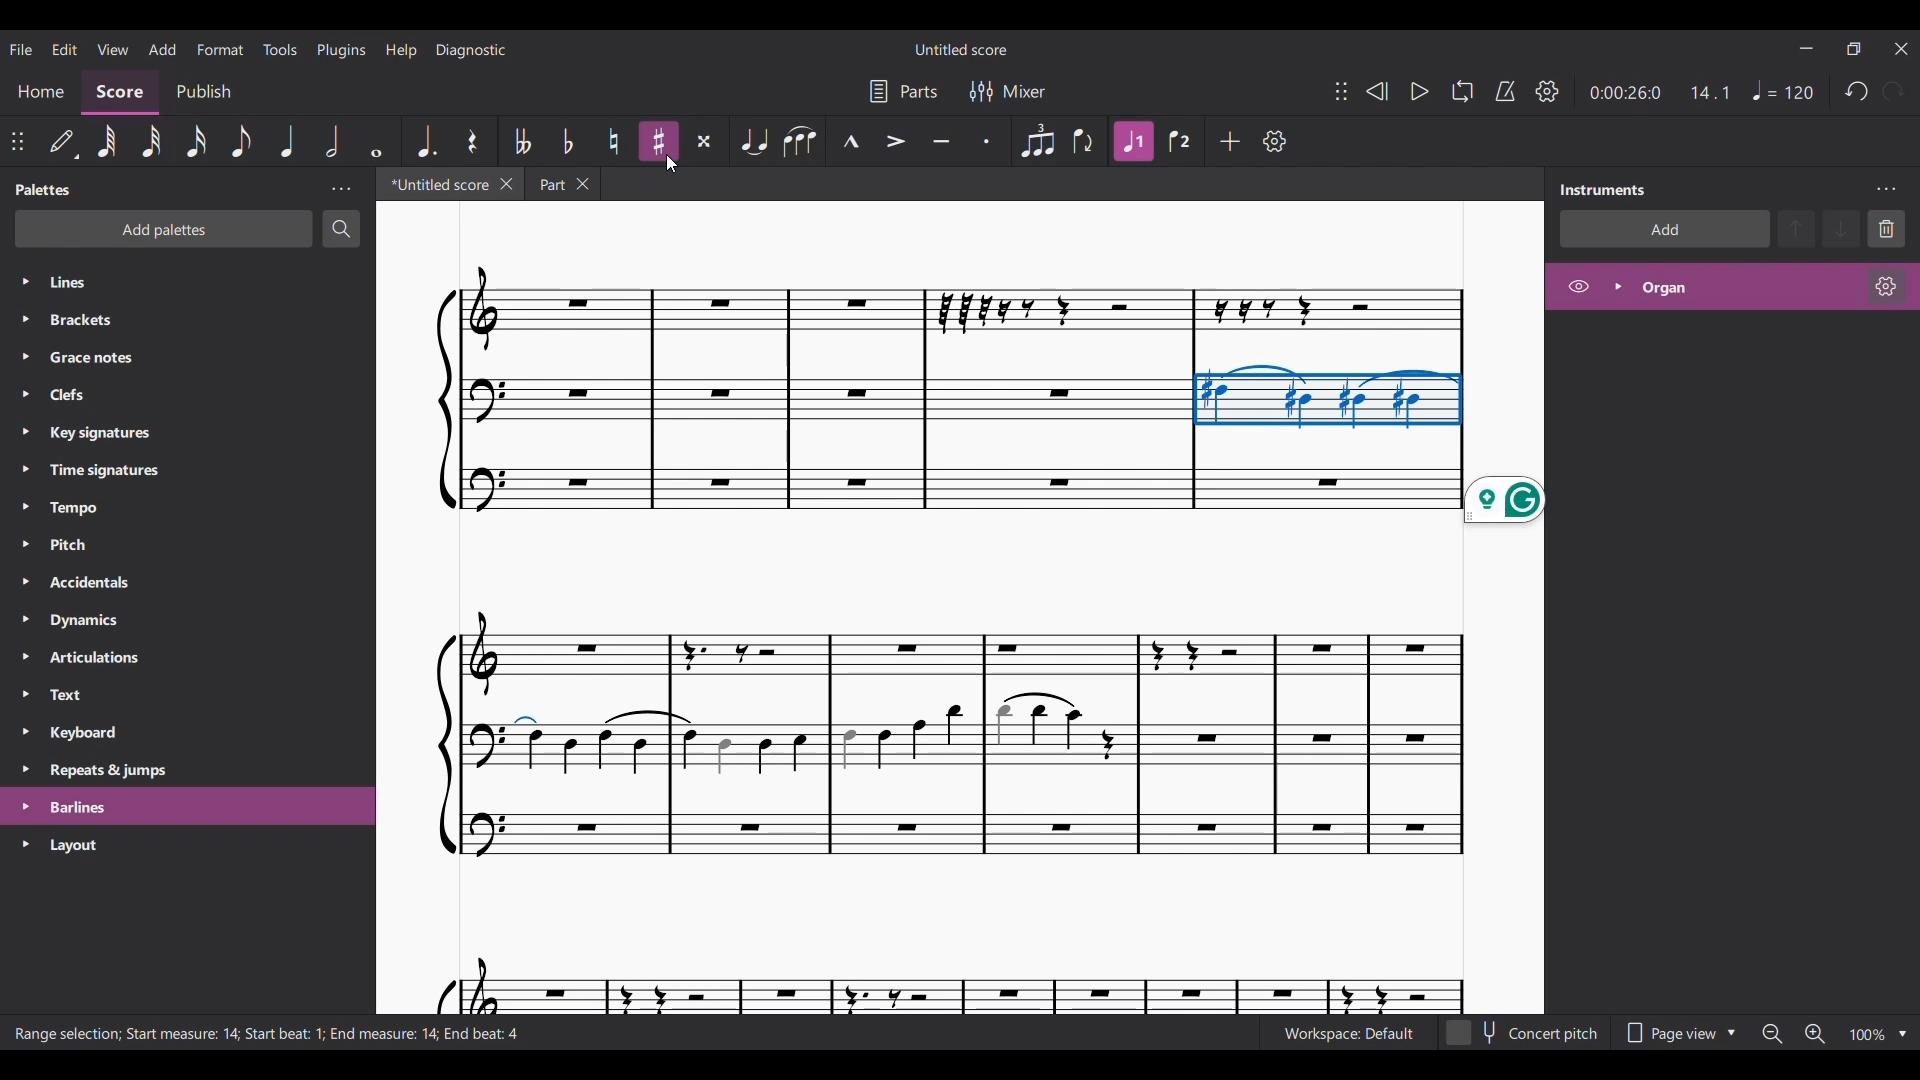  What do you see at coordinates (221, 48) in the screenshot?
I see `Format menu` at bounding box center [221, 48].